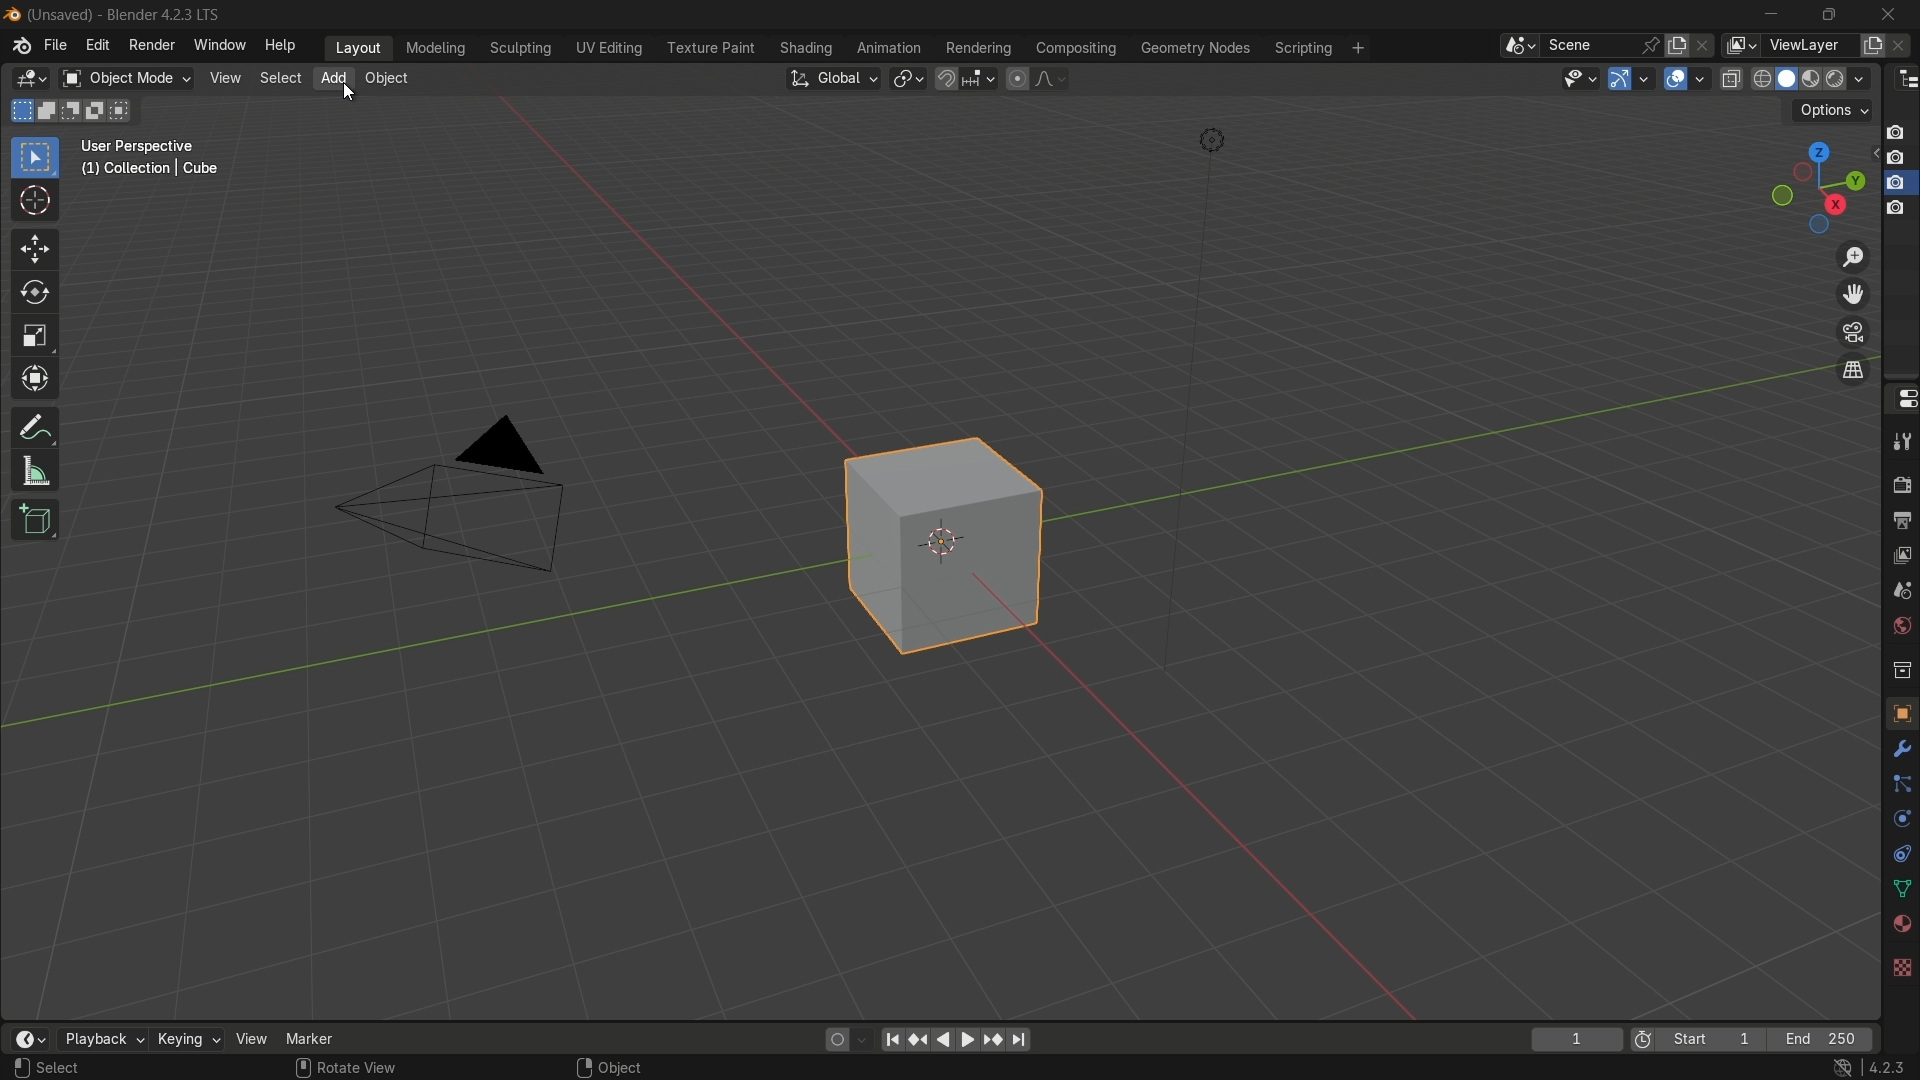 The image size is (1920, 1080). What do you see at coordinates (582, 1067) in the screenshot?
I see `right click mouse` at bounding box center [582, 1067].